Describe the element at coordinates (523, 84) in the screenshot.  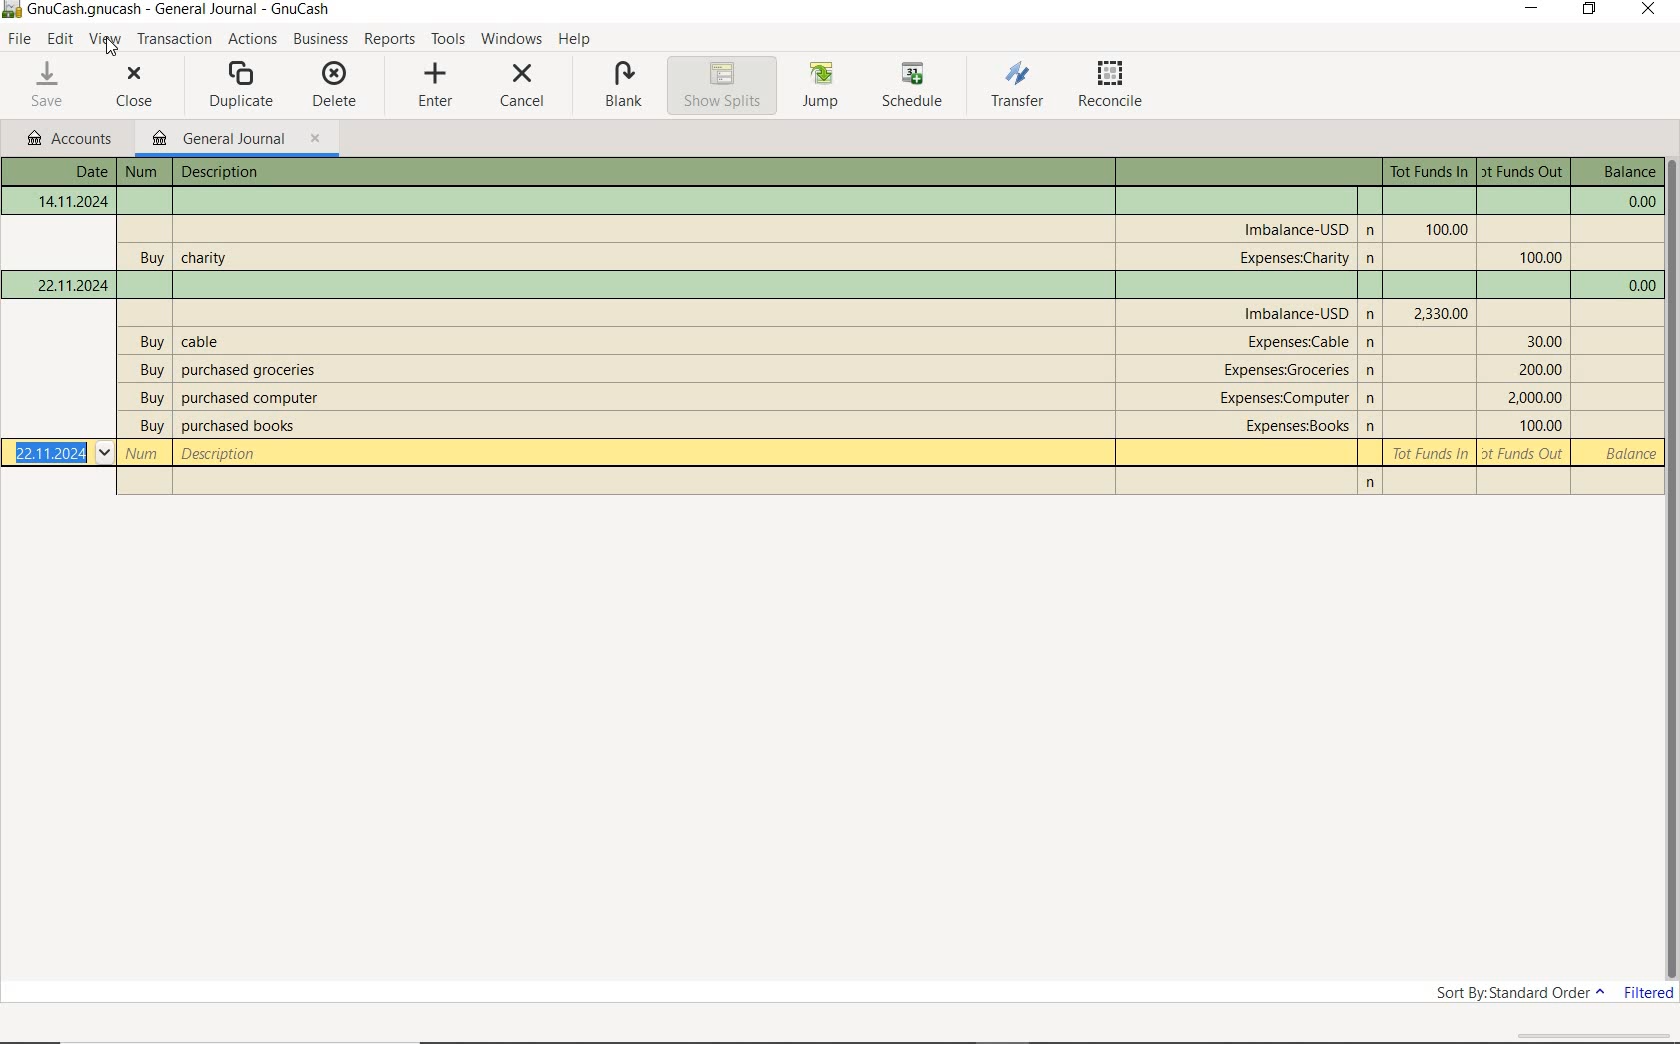
I see `CANCEL` at that location.